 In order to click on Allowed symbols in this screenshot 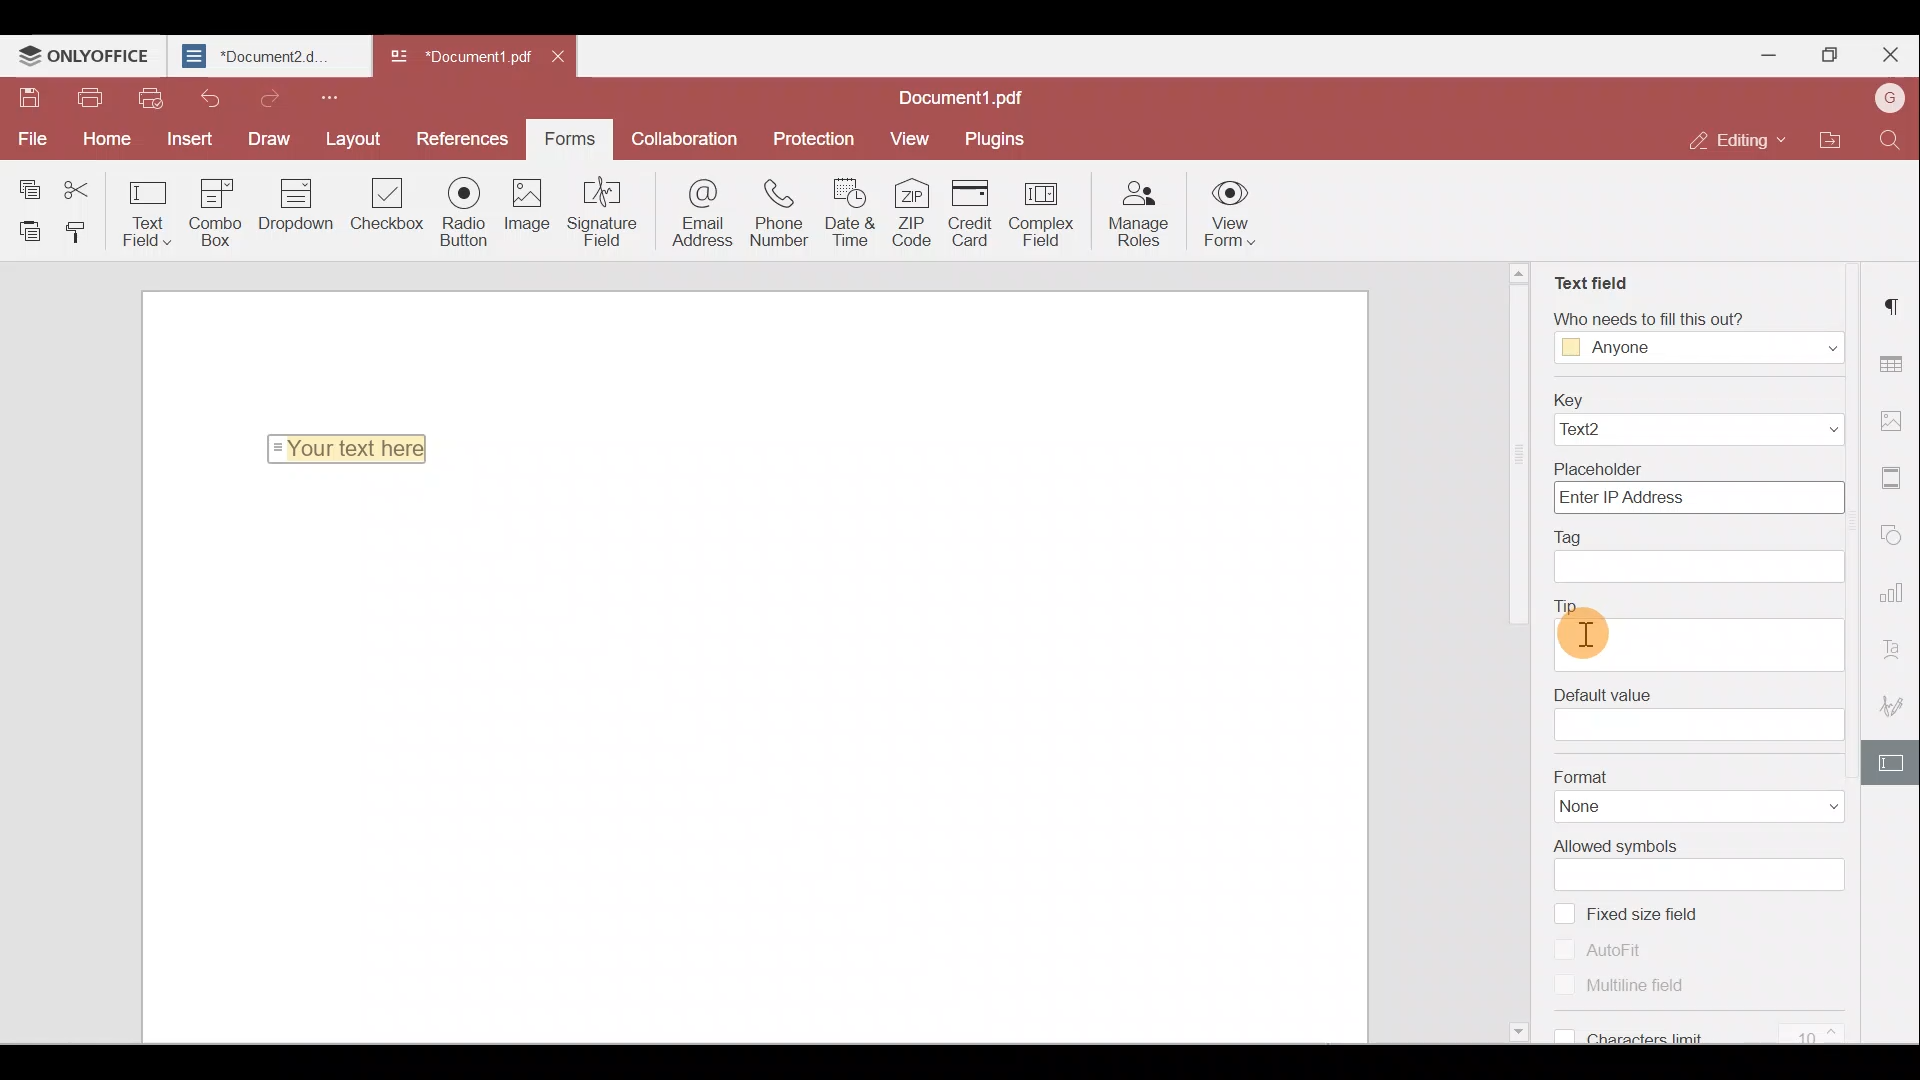, I will do `click(1618, 845)`.